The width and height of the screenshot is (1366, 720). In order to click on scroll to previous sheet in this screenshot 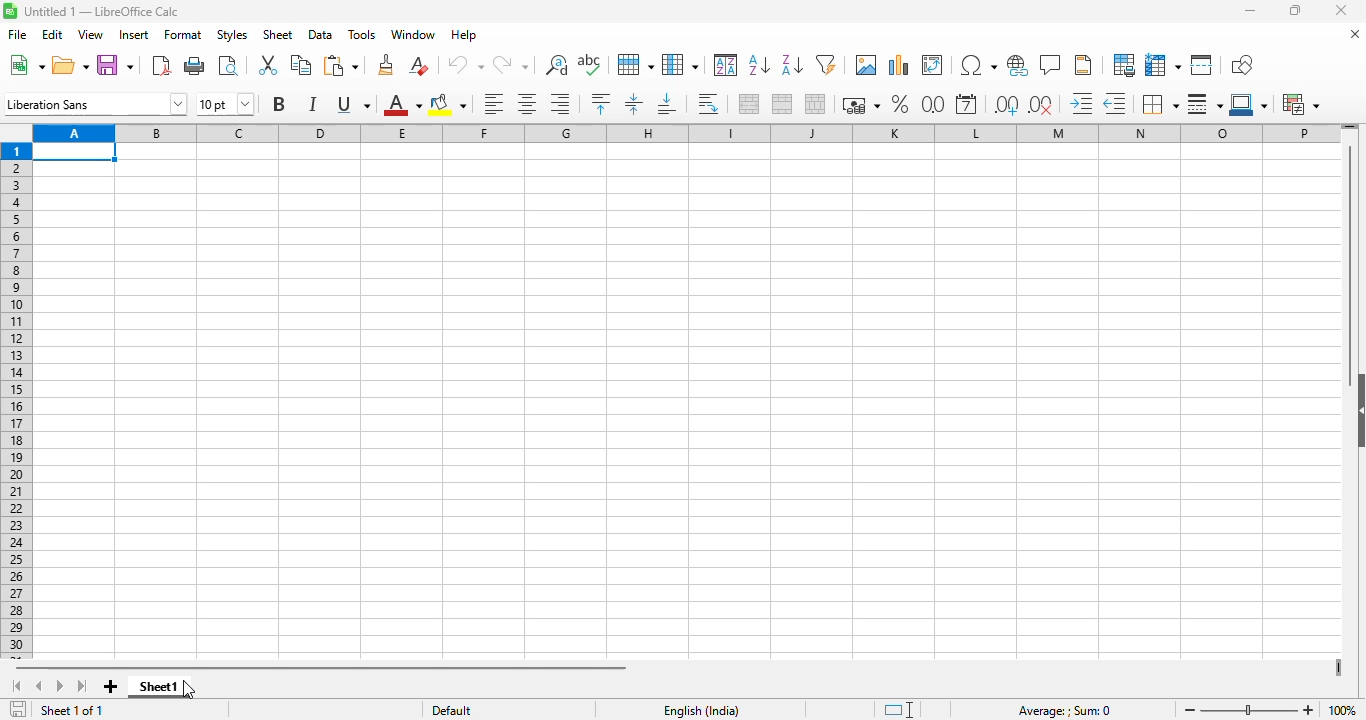, I will do `click(38, 686)`.